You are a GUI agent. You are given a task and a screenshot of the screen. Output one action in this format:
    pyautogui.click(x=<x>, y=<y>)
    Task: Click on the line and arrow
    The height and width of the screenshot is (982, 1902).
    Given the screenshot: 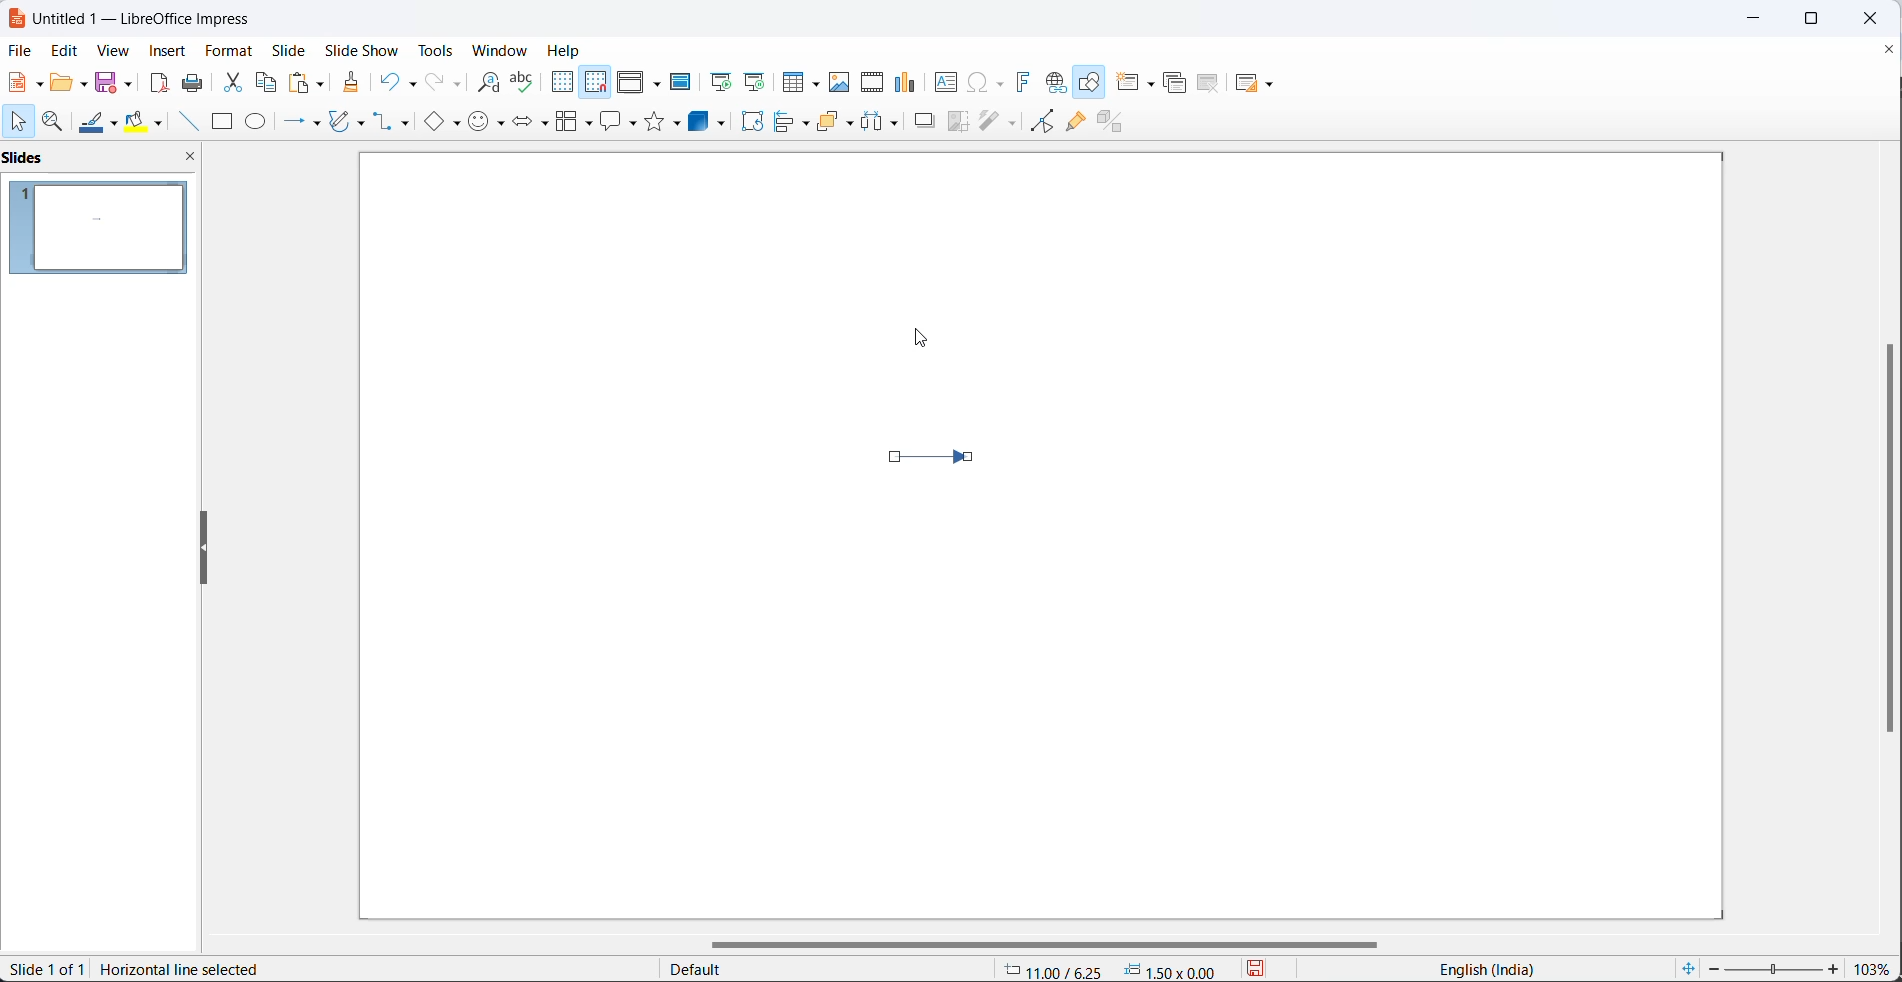 What is the action you would take?
    pyautogui.click(x=291, y=123)
    